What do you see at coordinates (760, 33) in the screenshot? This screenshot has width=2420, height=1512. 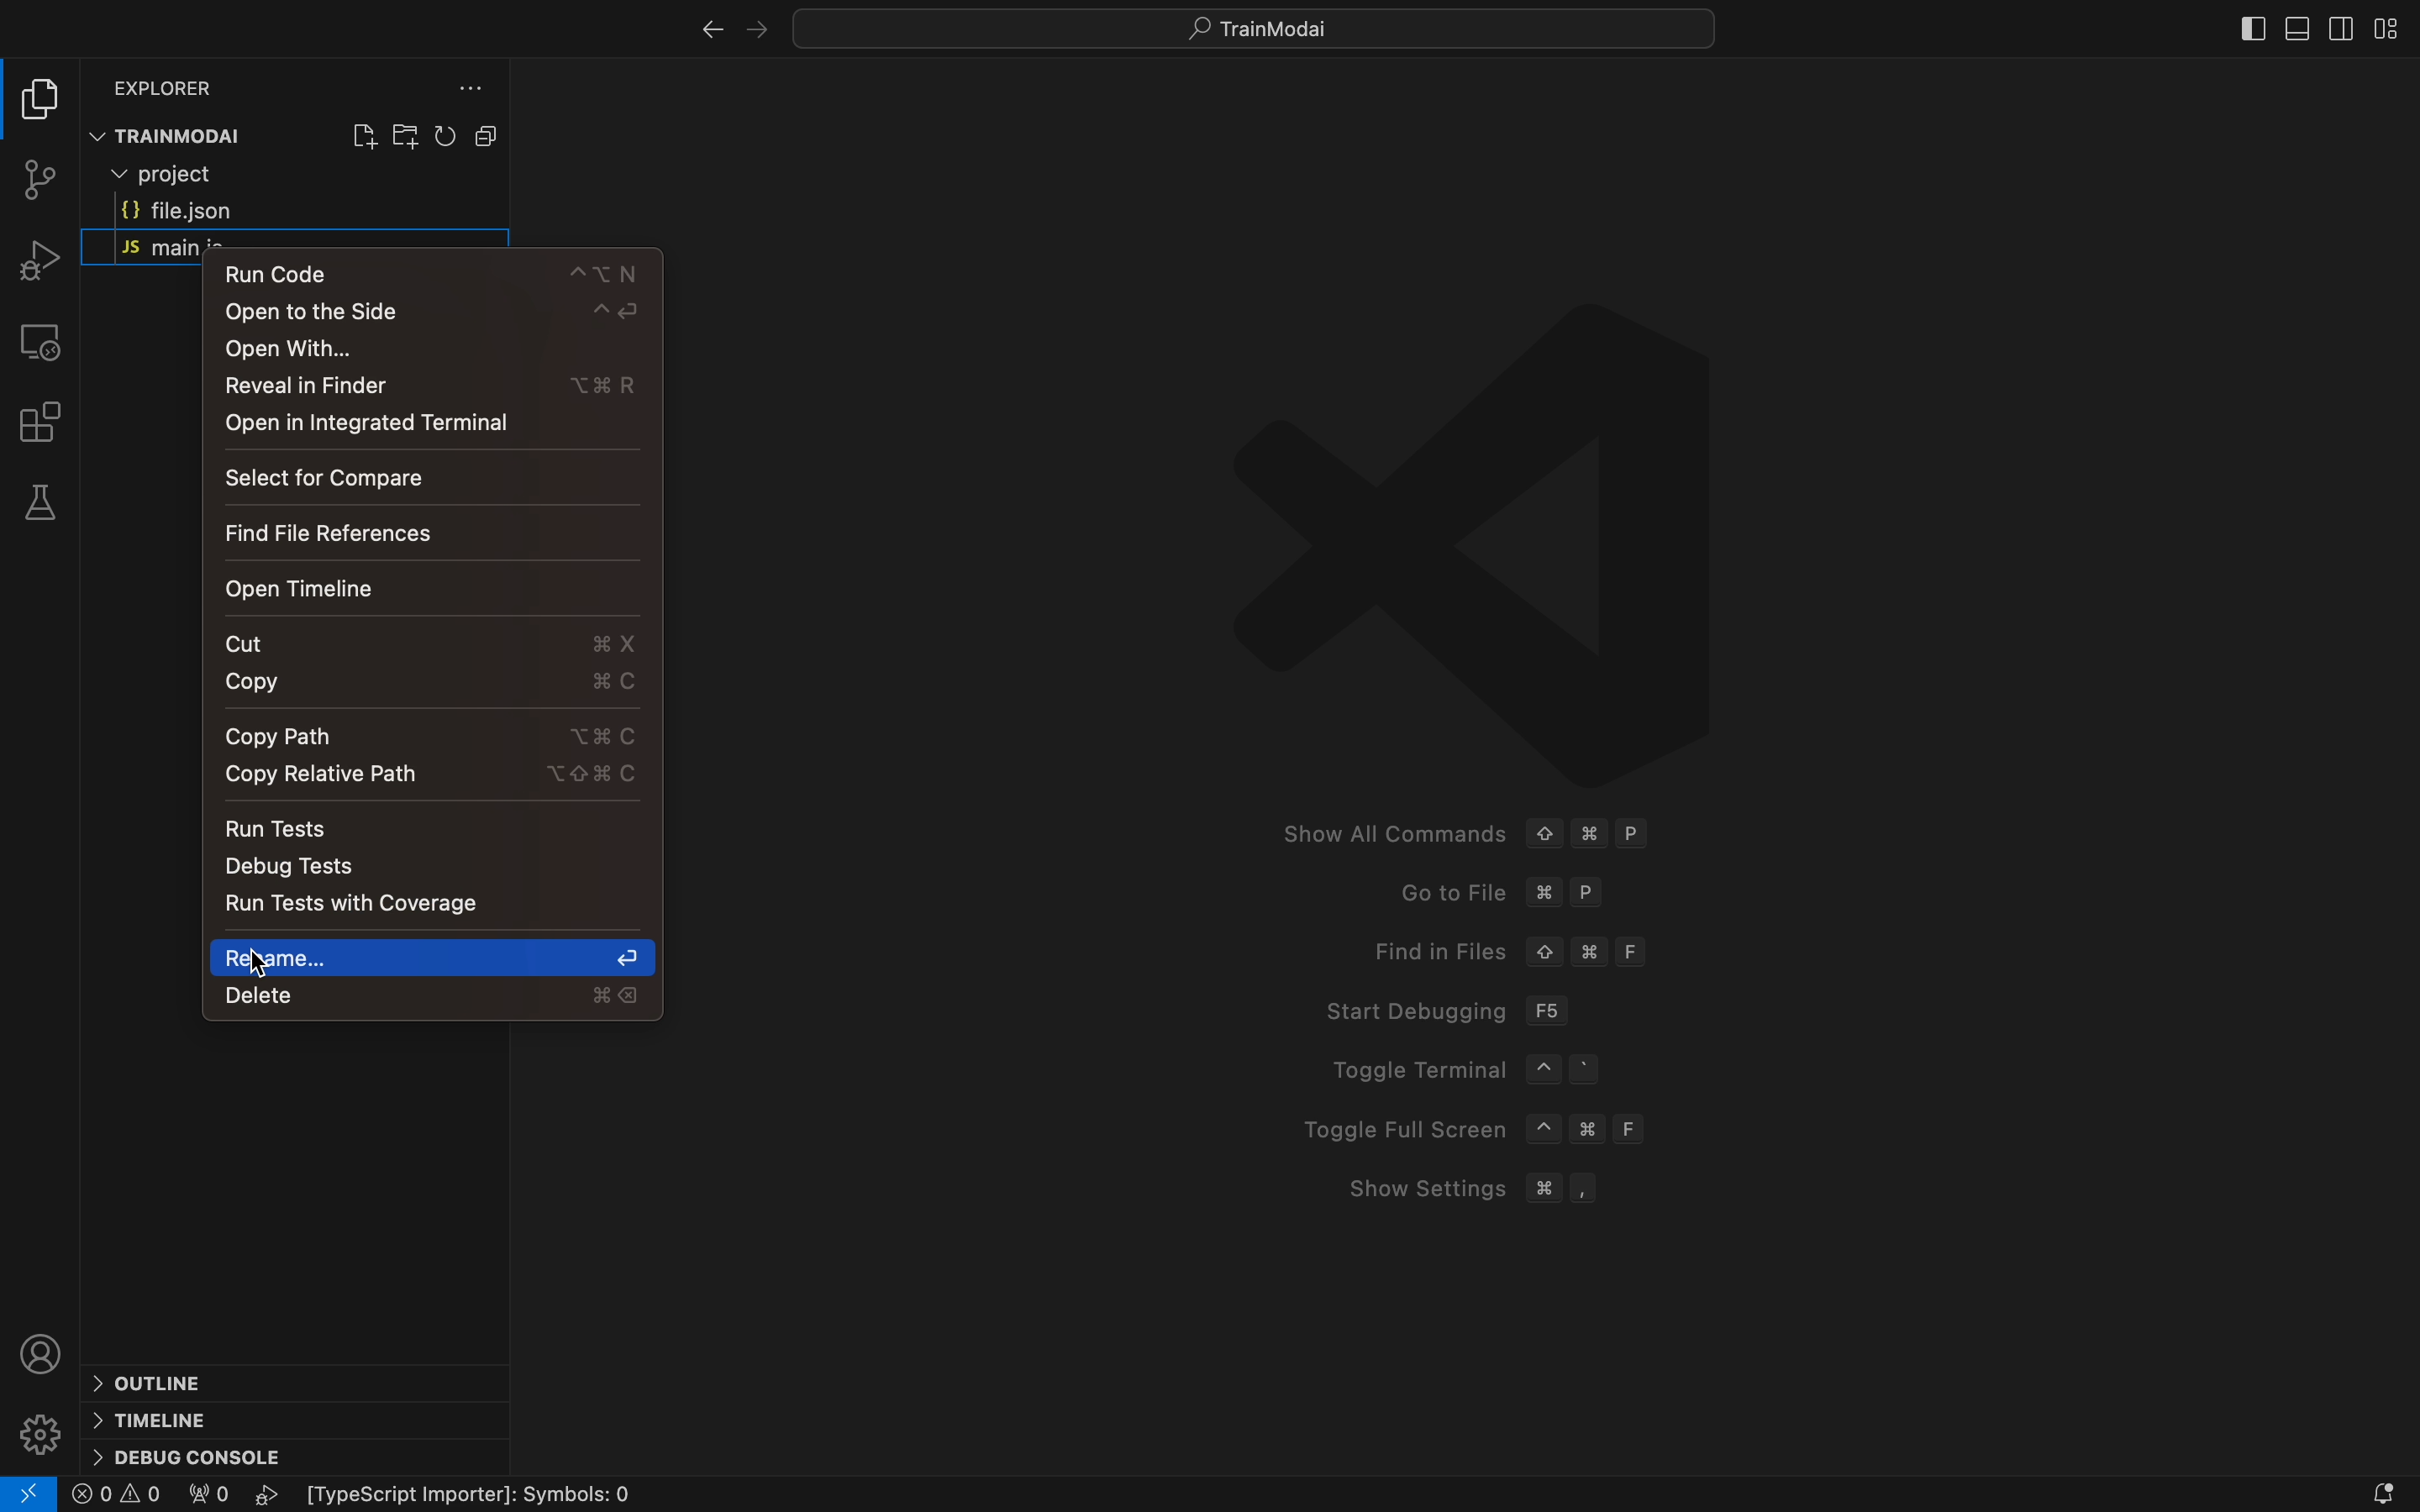 I see `left arrow` at bounding box center [760, 33].